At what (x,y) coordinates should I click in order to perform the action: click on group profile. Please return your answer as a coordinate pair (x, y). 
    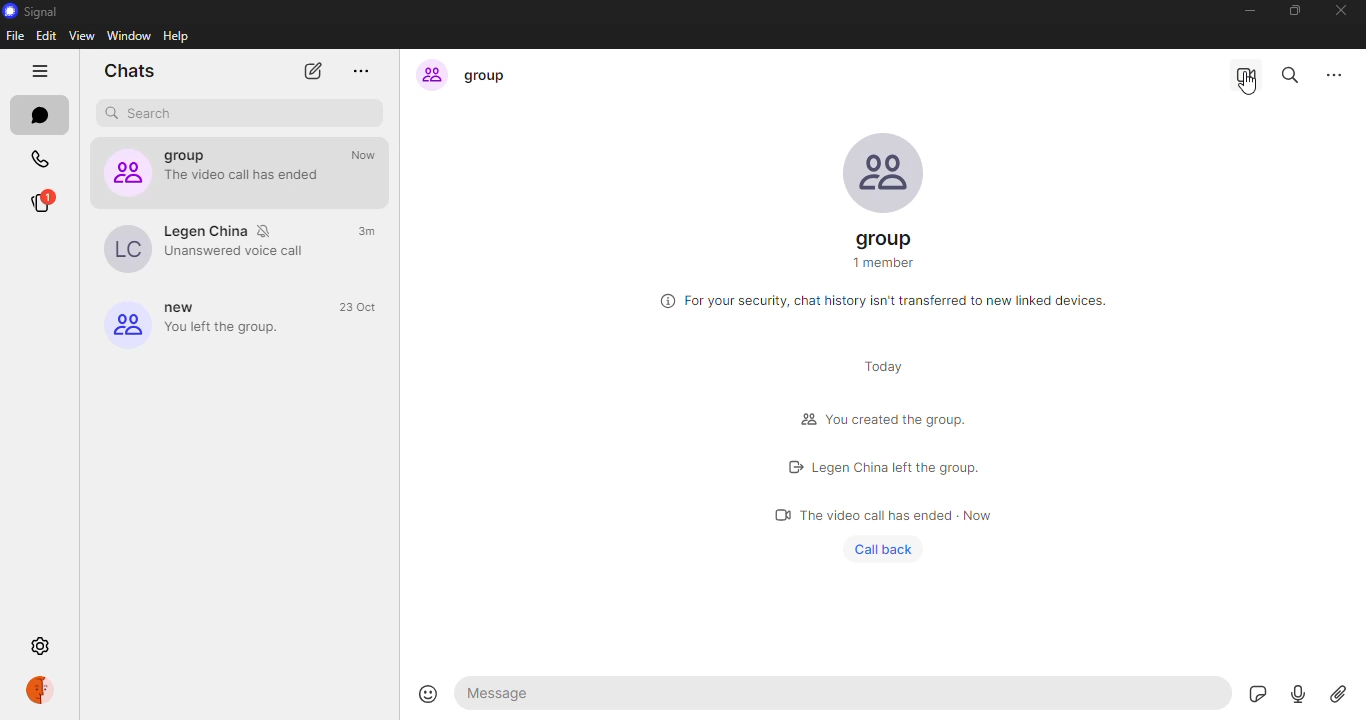
    Looking at the image, I should click on (122, 172).